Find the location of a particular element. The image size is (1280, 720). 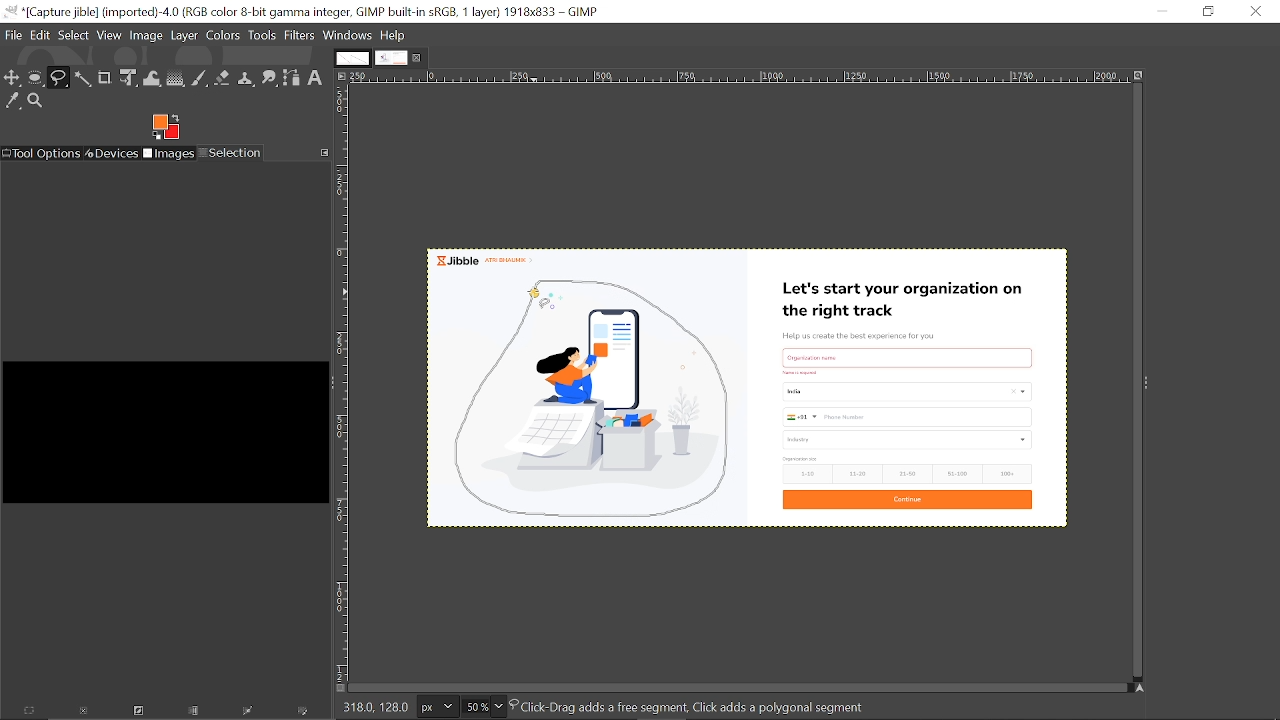

unified transform tool is located at coordinates (130, 79).